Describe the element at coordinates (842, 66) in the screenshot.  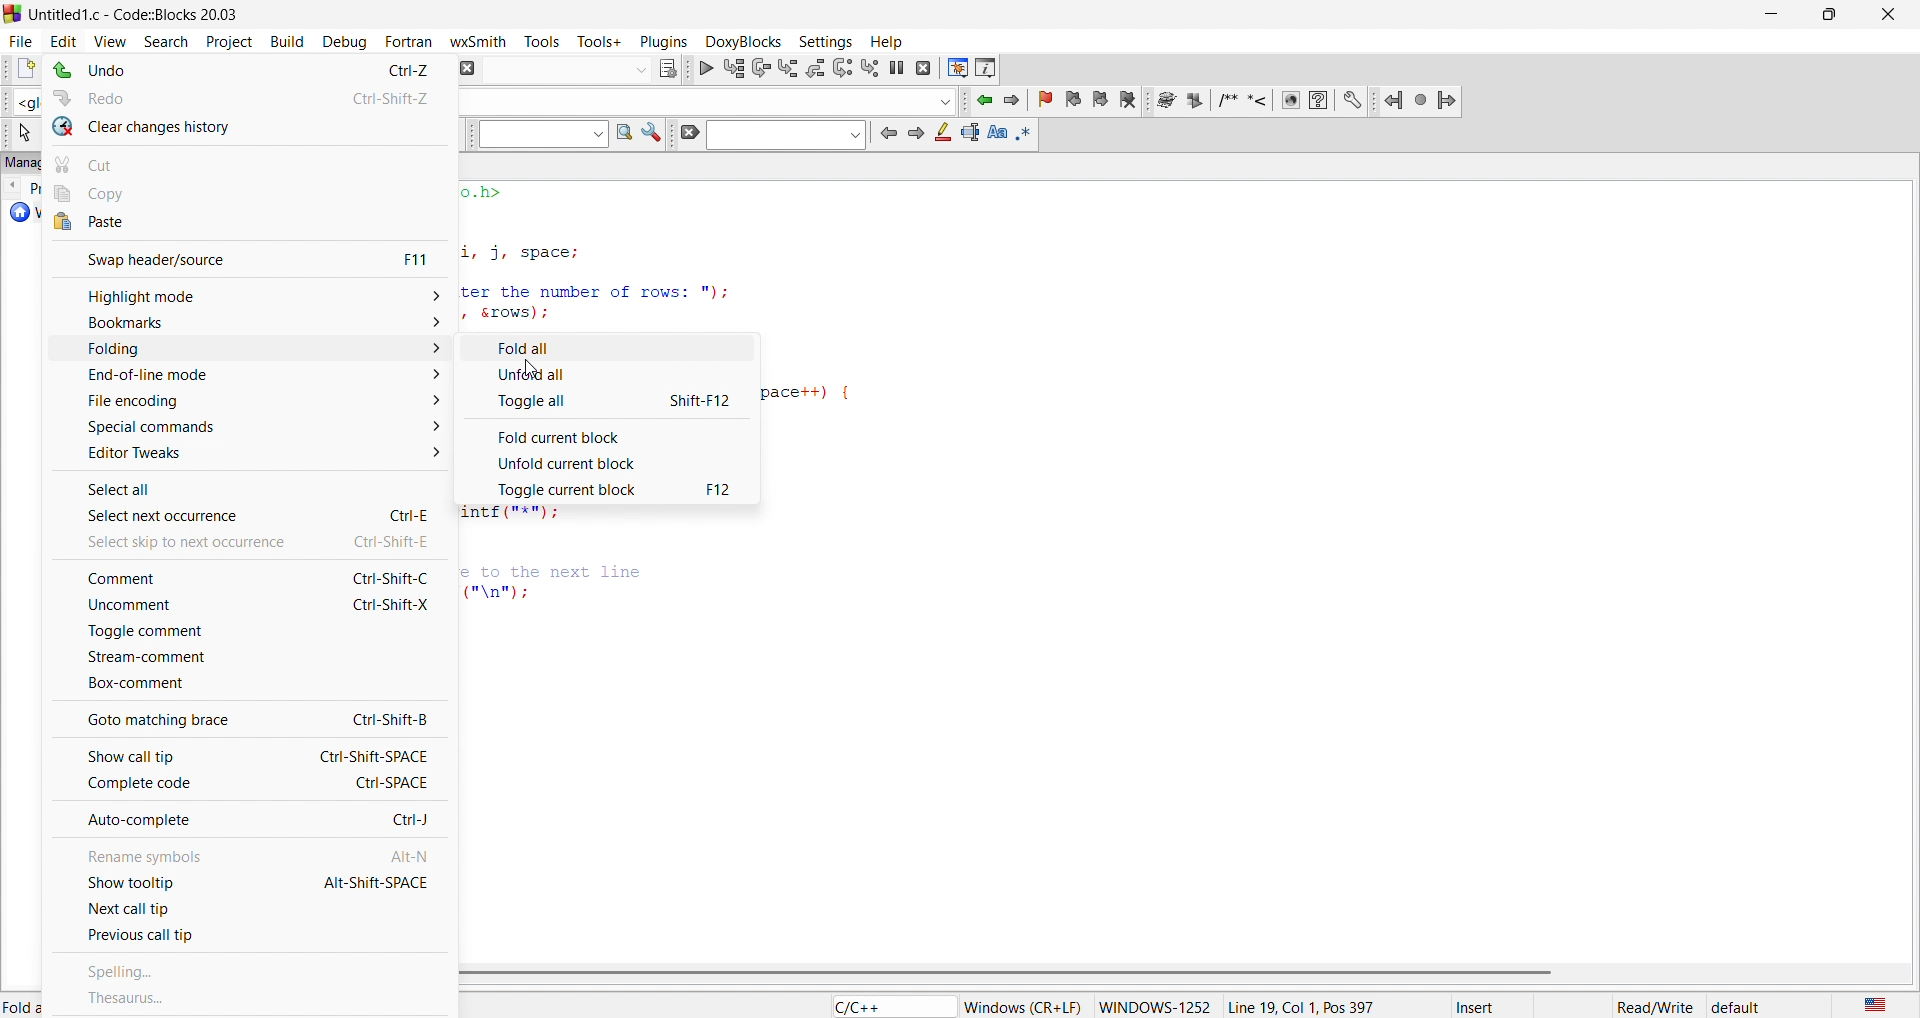
I see `next instruction` at that location.